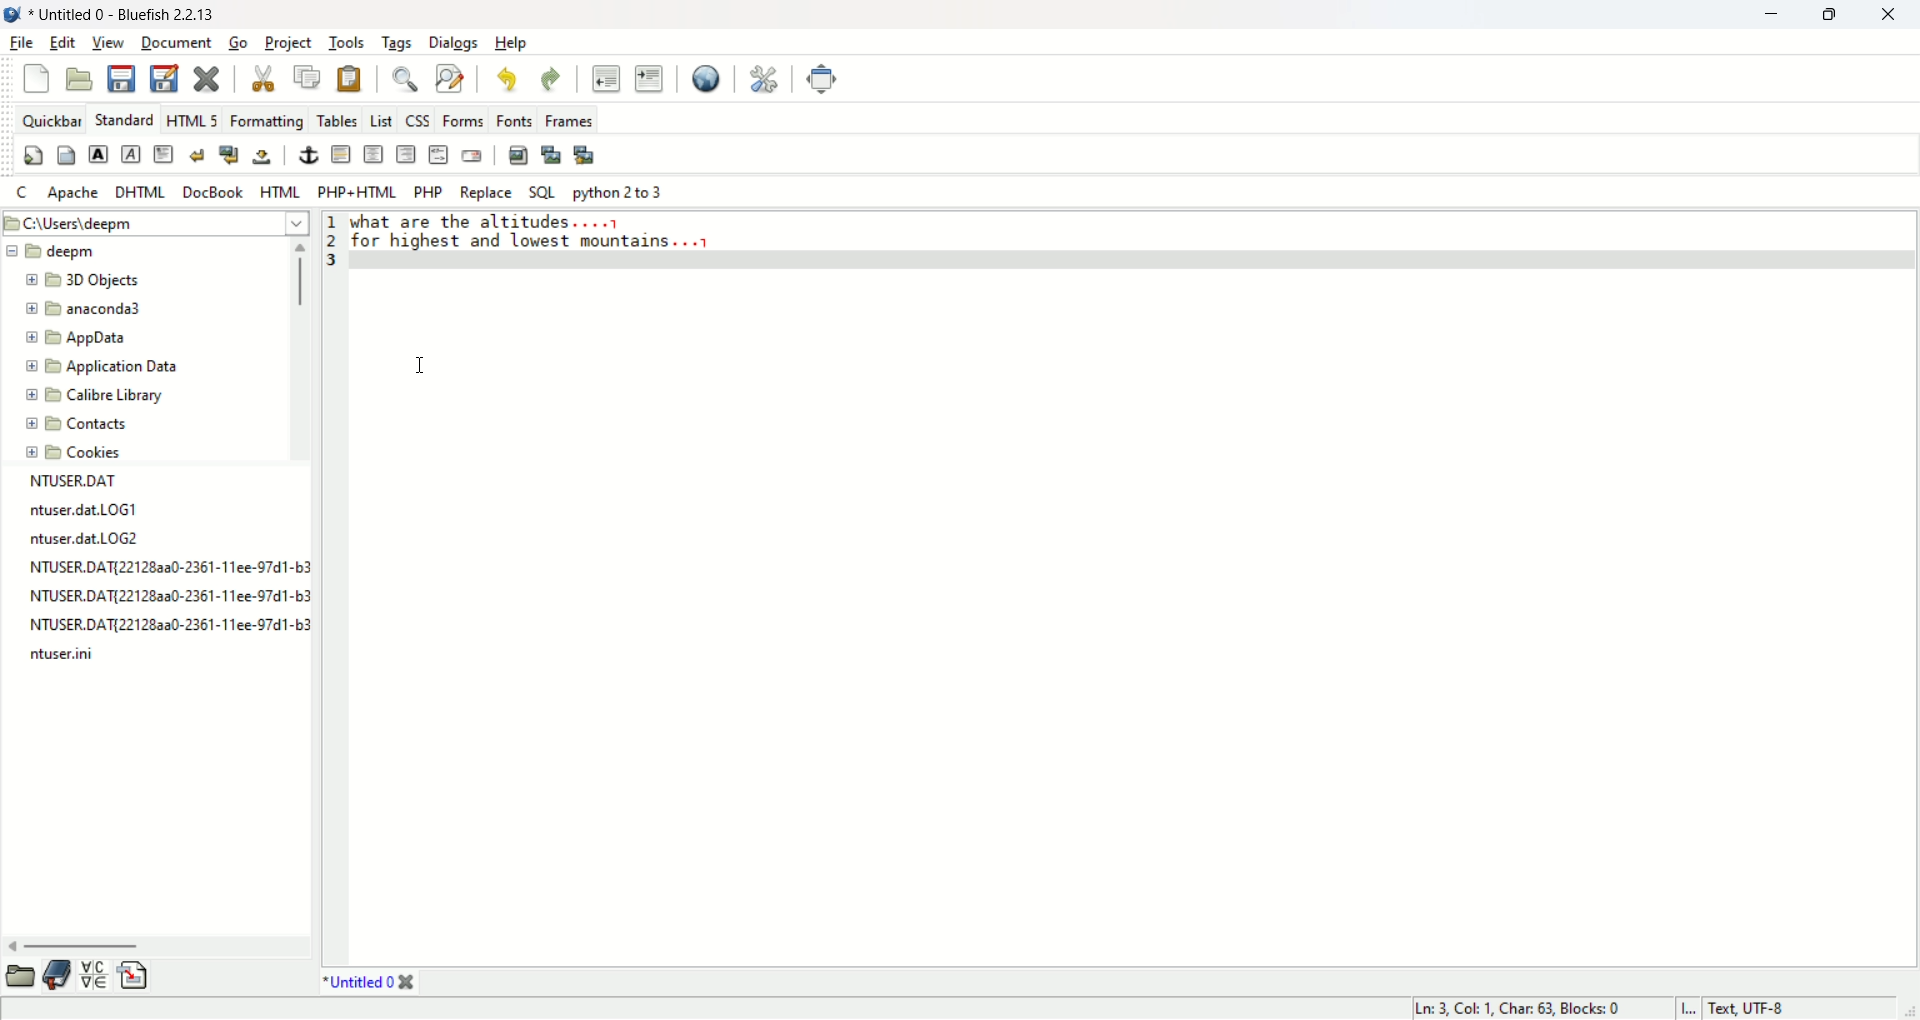  Describe the element at coordinates (260, 81) in the screenshot. I see `cut` at that location.